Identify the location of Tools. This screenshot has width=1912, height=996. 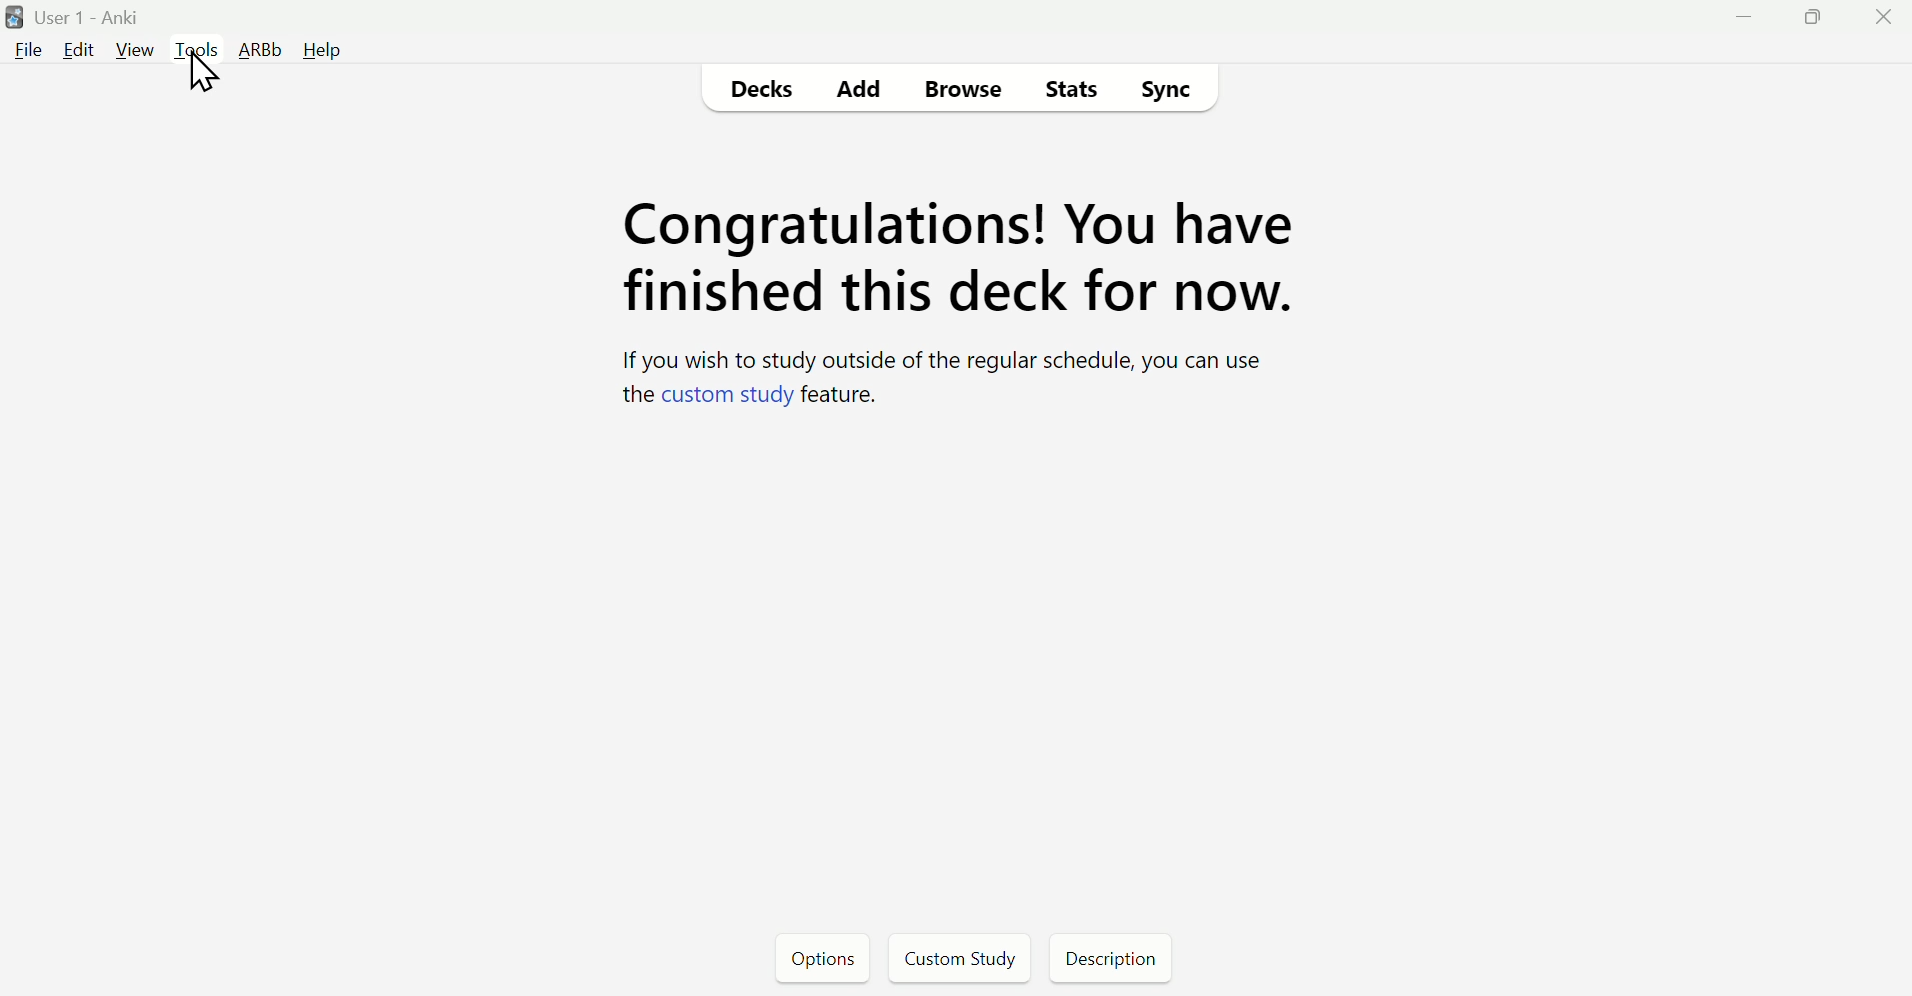
(198, 50).